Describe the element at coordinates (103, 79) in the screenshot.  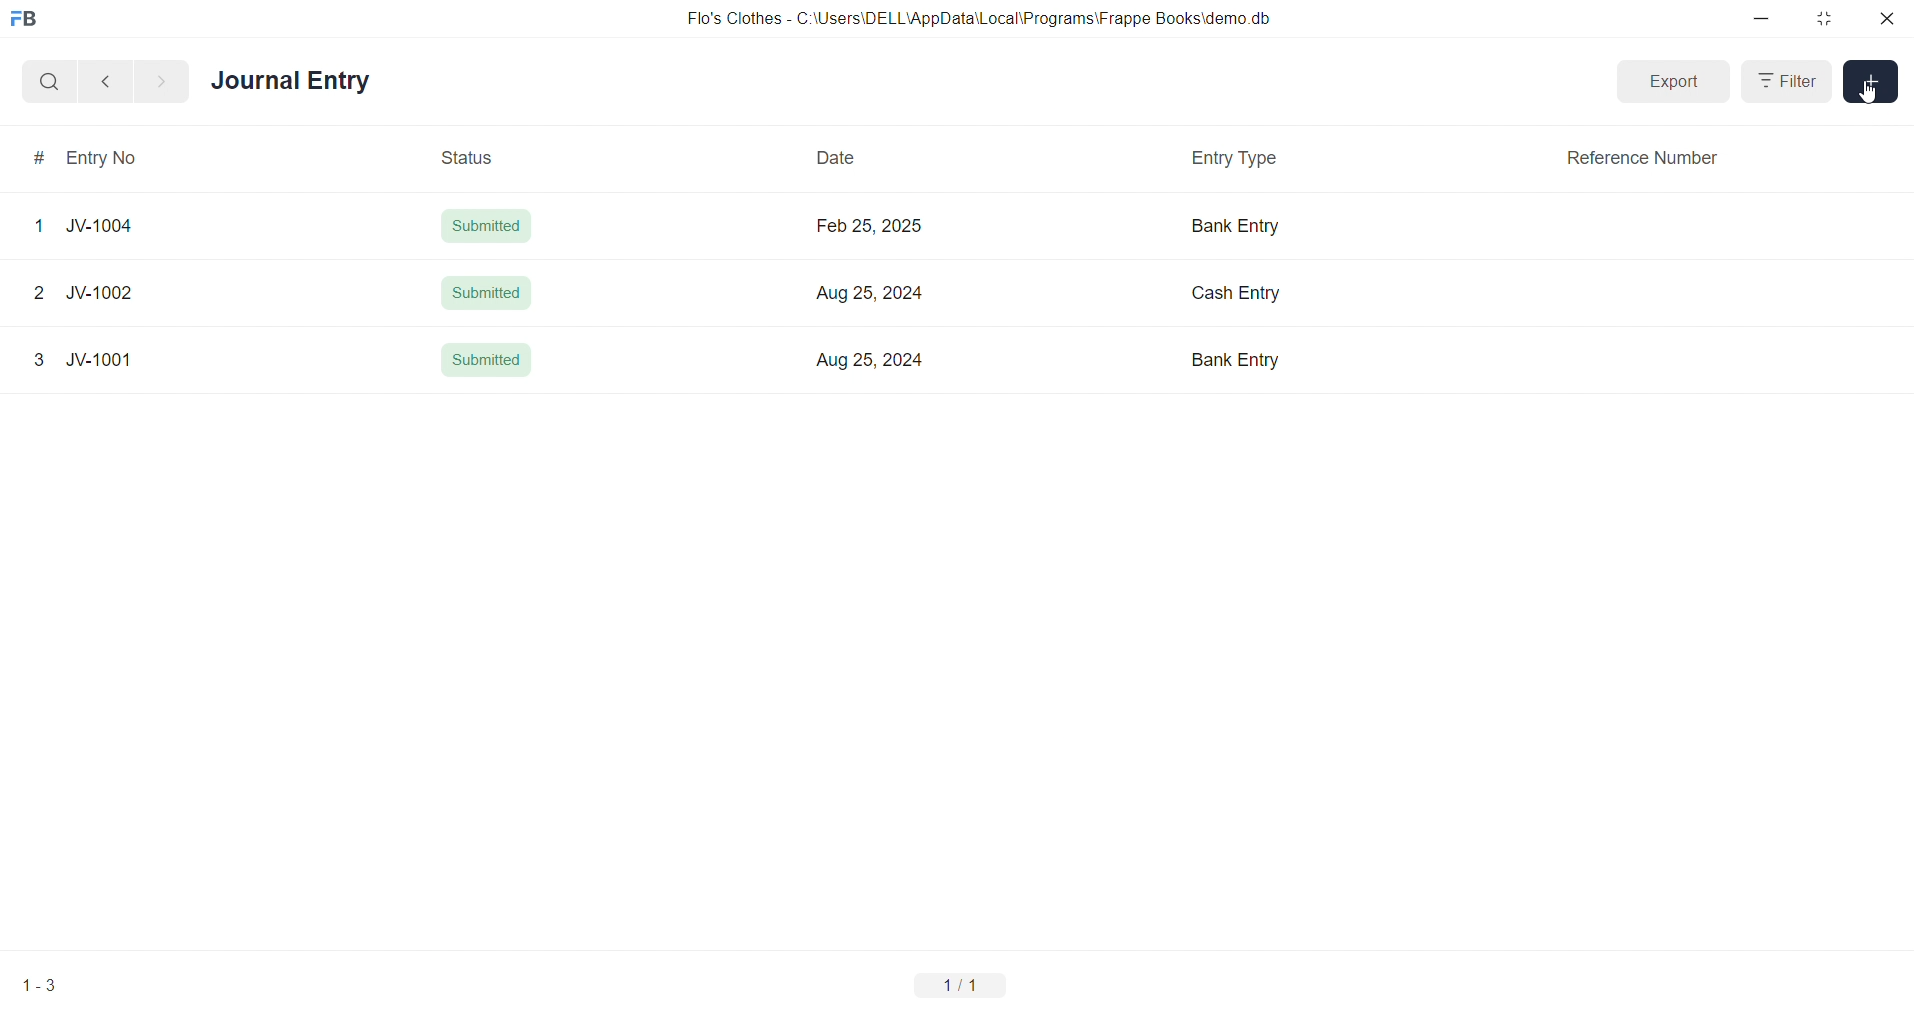
I see `navigate backward ` at that location.